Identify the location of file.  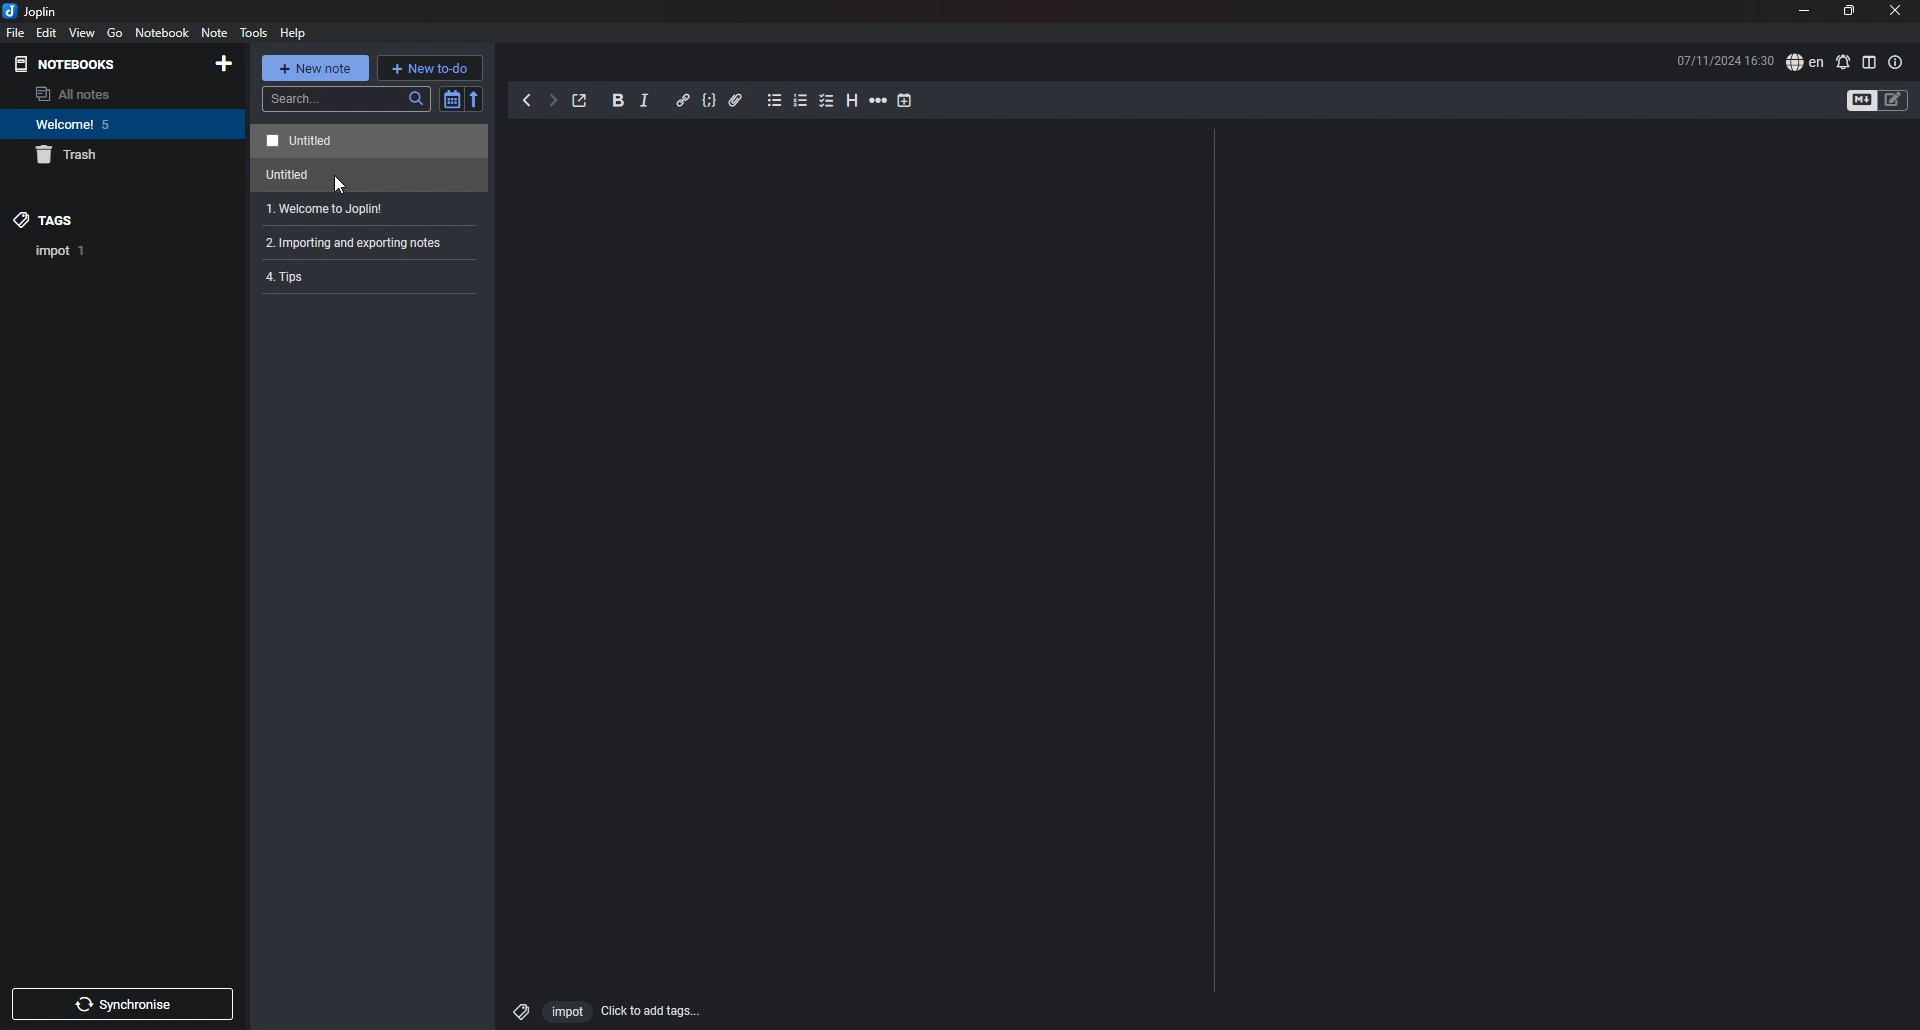
(16, 33).